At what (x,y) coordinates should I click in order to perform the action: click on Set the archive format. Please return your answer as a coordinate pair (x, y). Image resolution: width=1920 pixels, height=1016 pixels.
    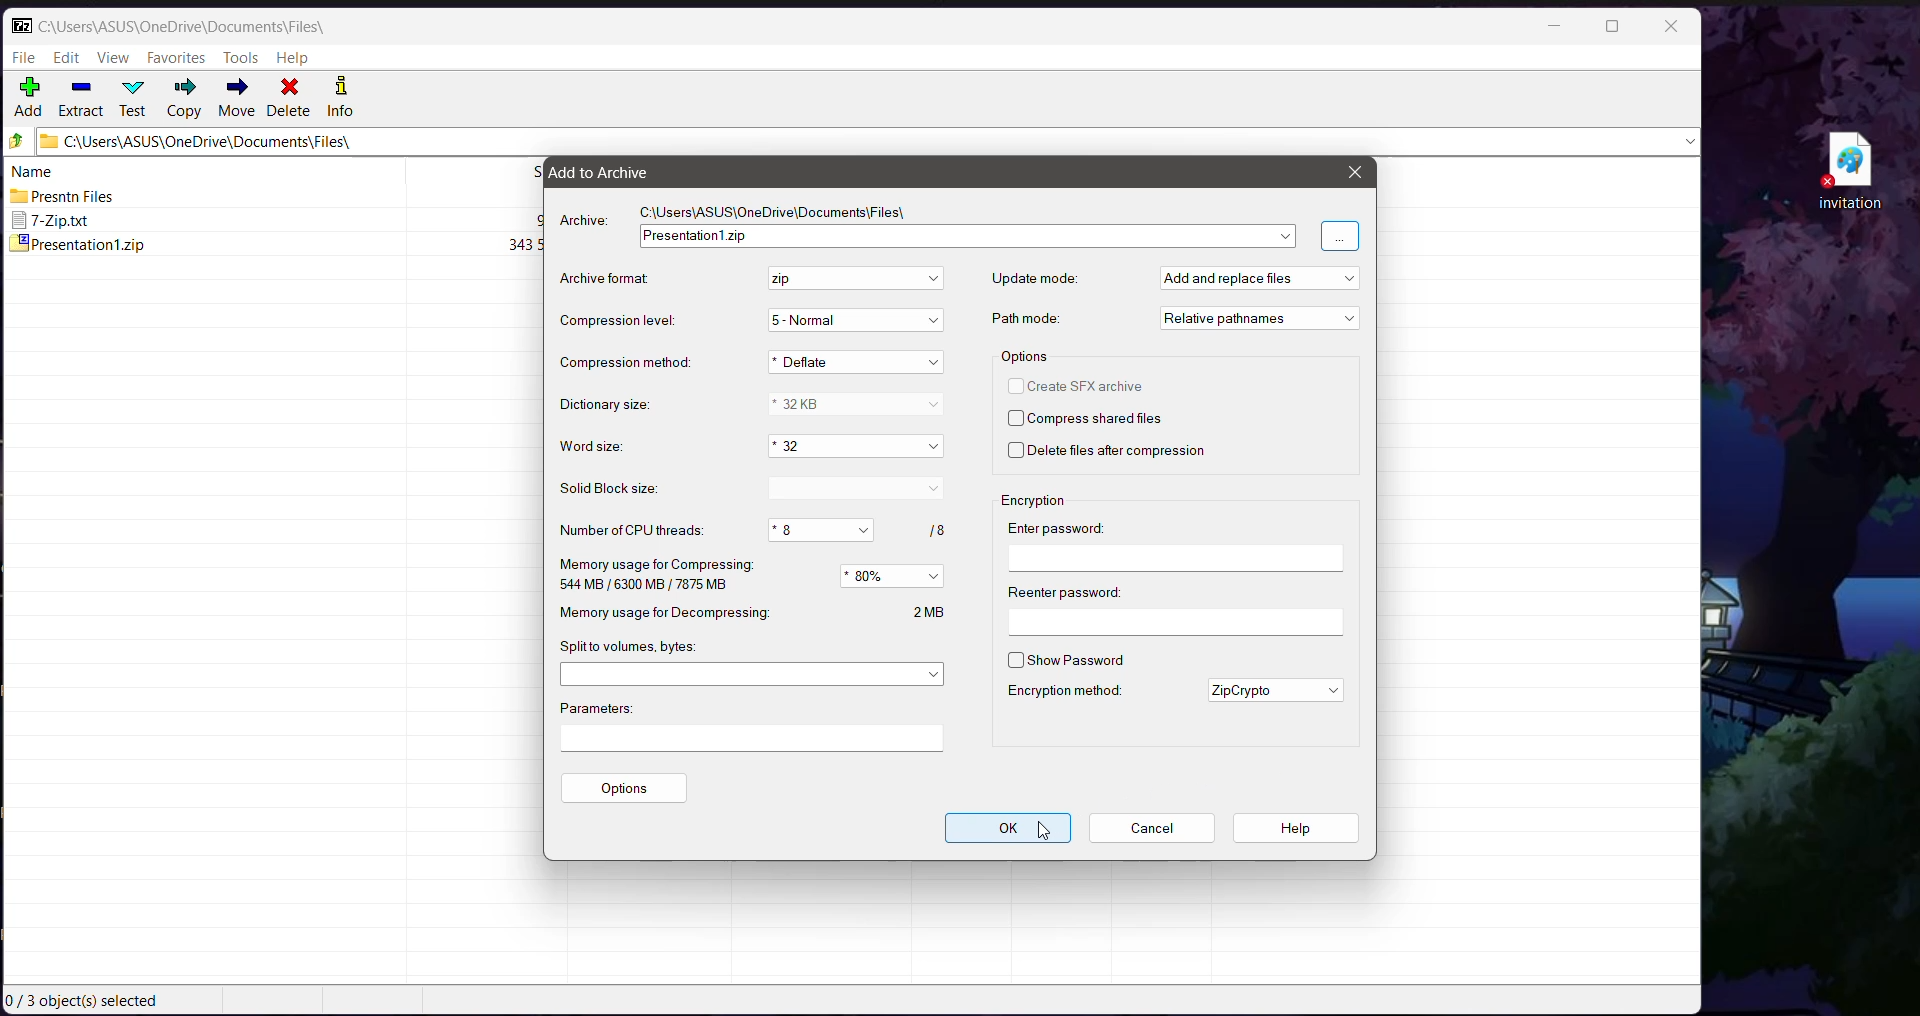
    Looking at the image, I should click on (852, 279).